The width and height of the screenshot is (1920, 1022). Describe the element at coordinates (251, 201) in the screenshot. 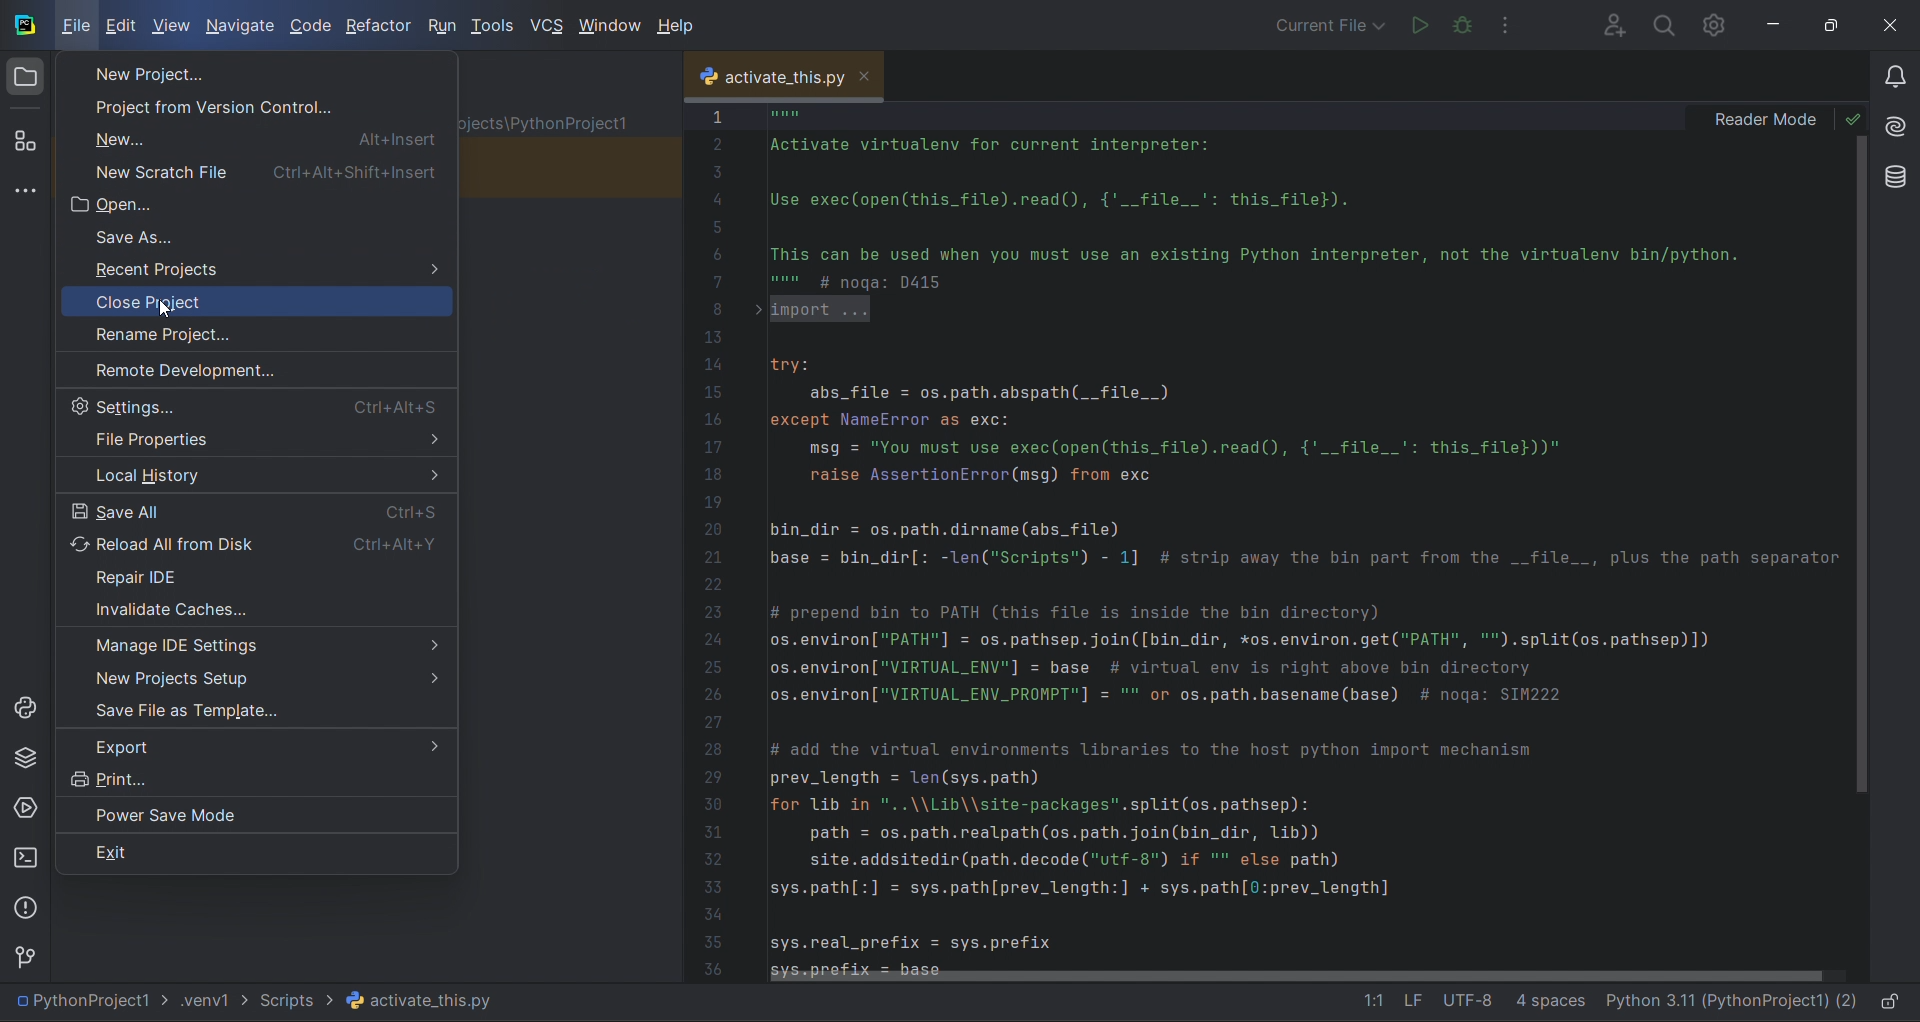

I see `open` at that location.